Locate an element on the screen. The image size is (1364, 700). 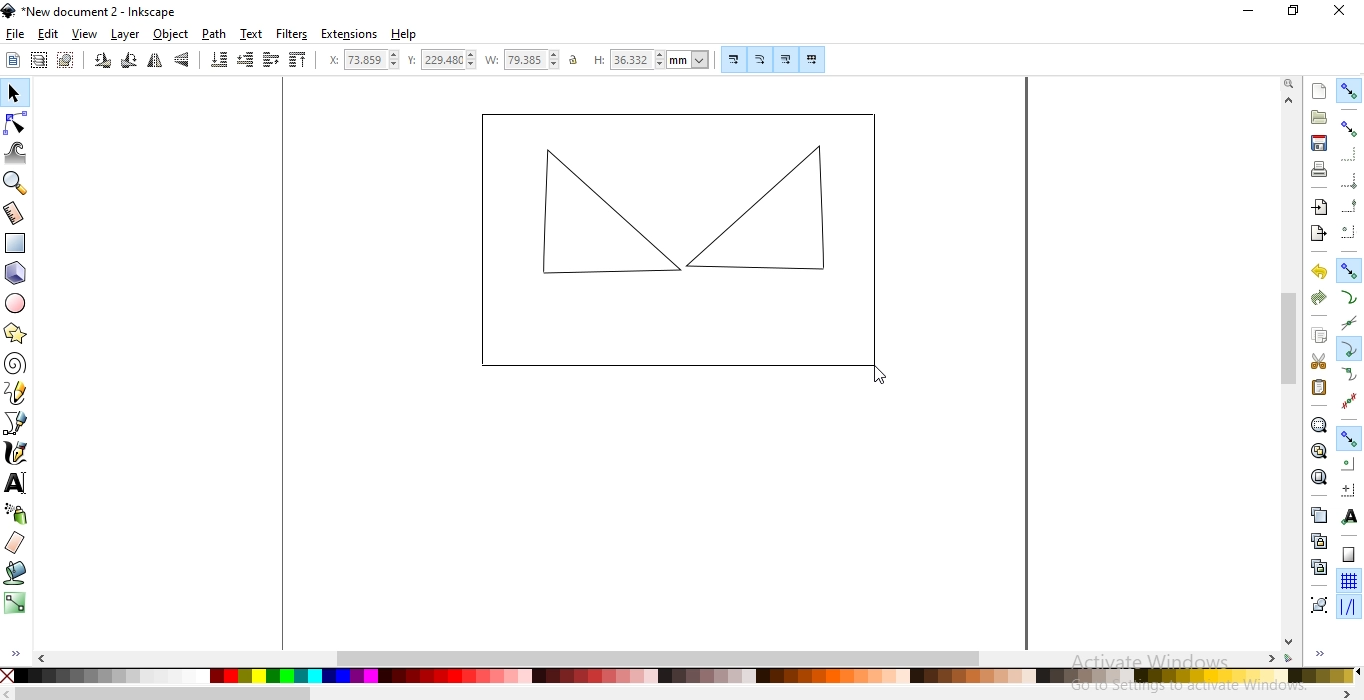
snap to page border is located at coordinates (1349, 555).